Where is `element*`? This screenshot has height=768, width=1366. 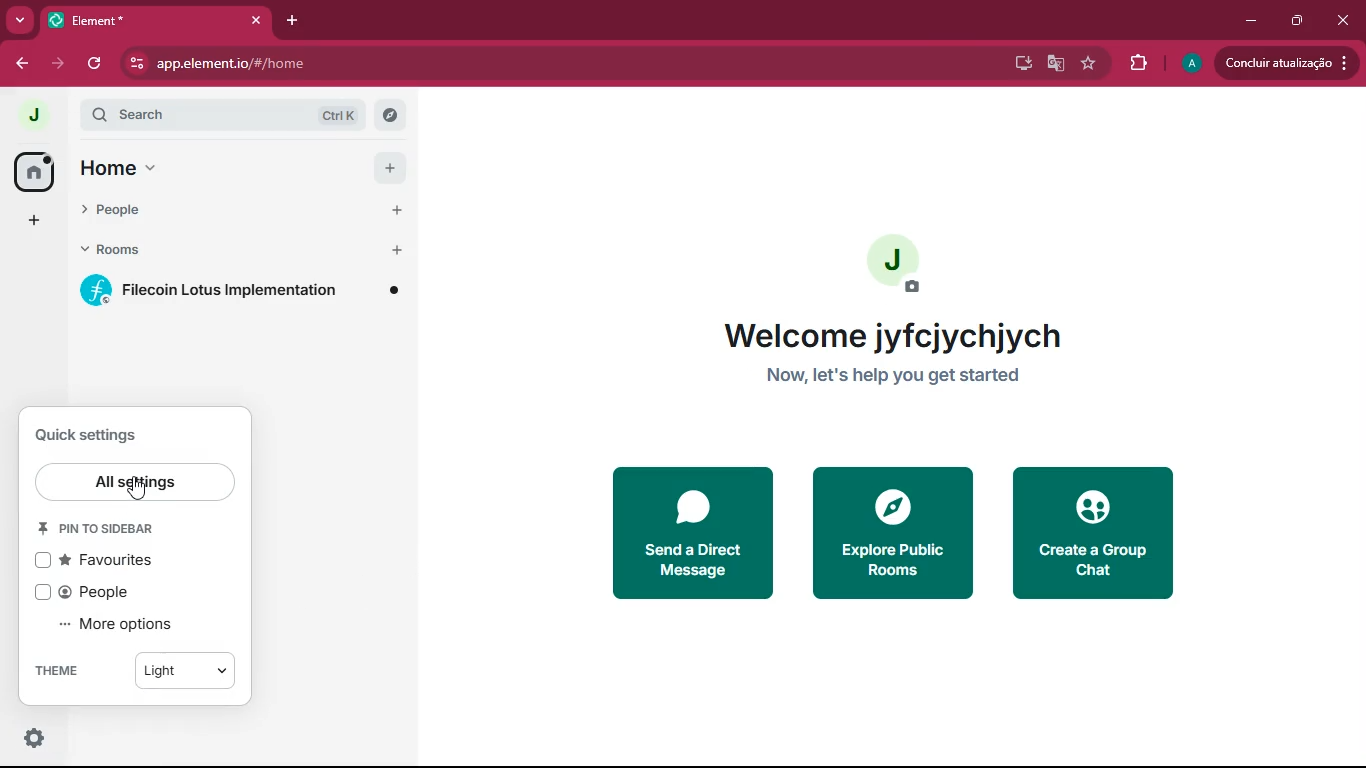 element* is located at coordinates (131, 20).